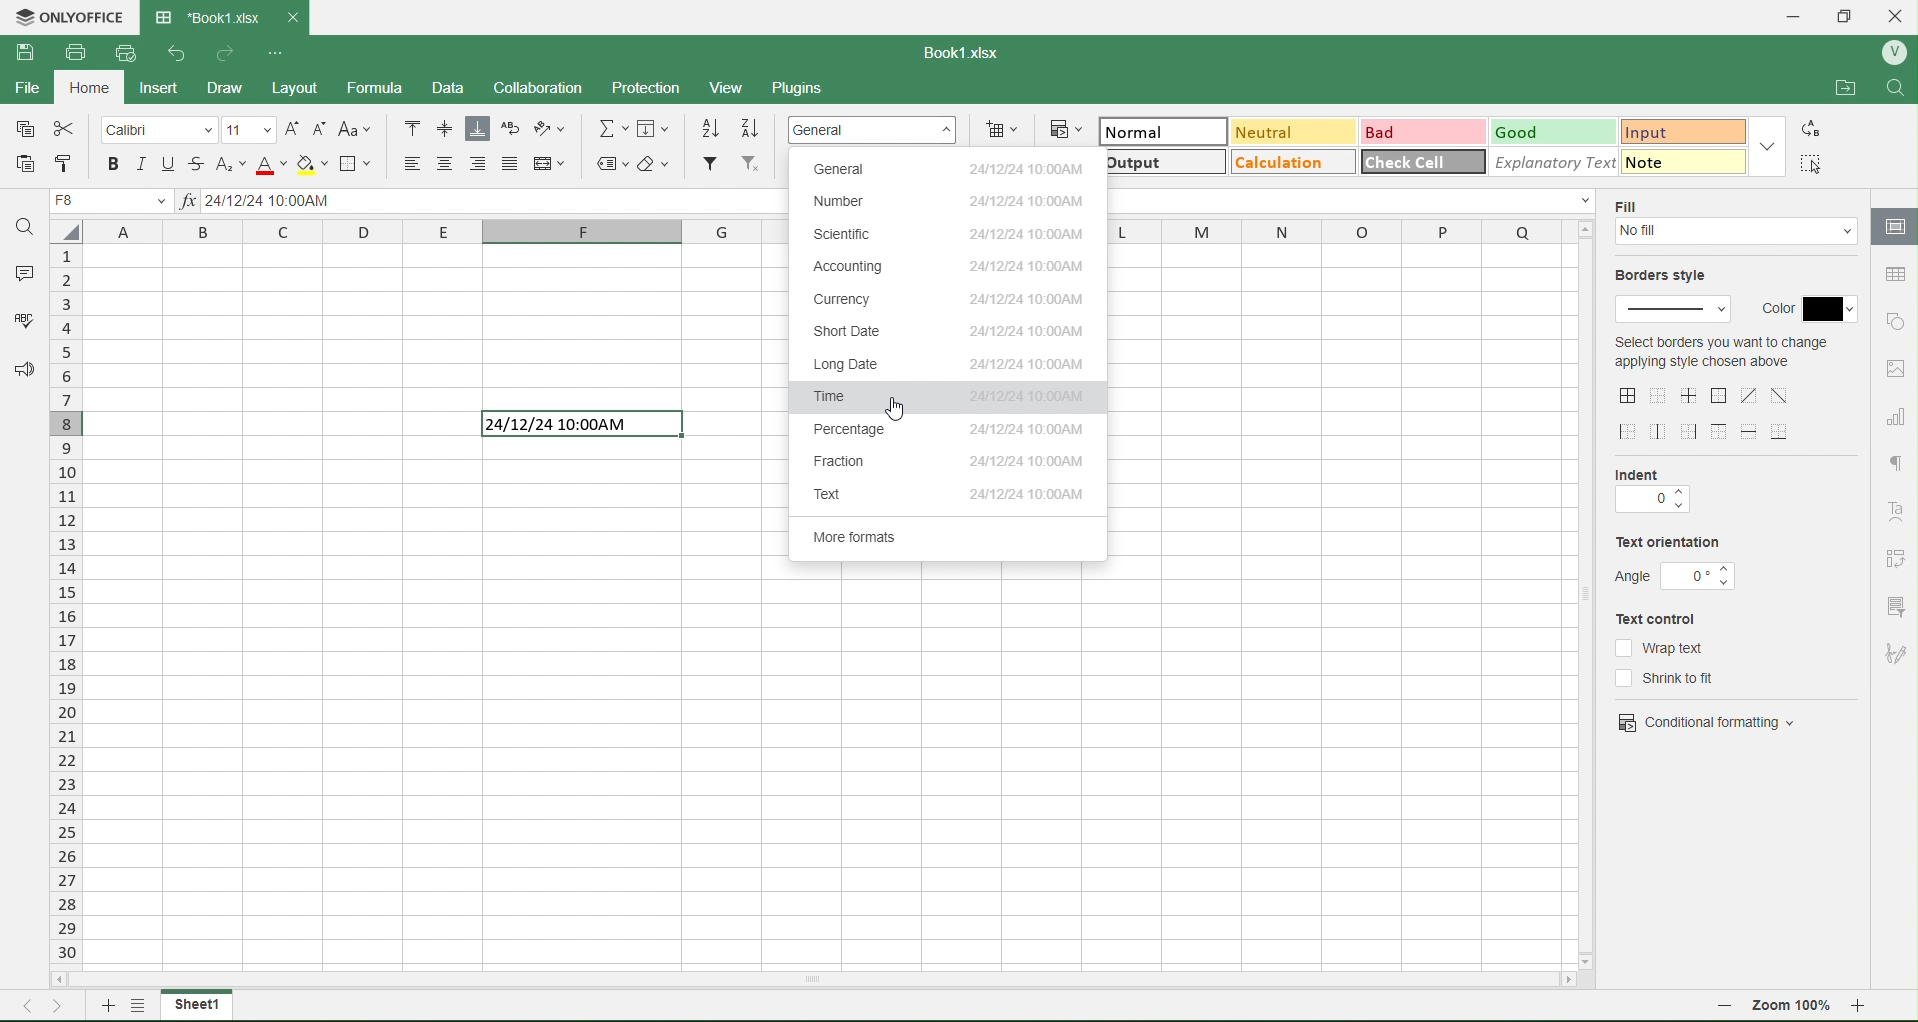 The width and height of the screenshot is (1918, 1022). I want to click on Copy Style, so click(61, 164).